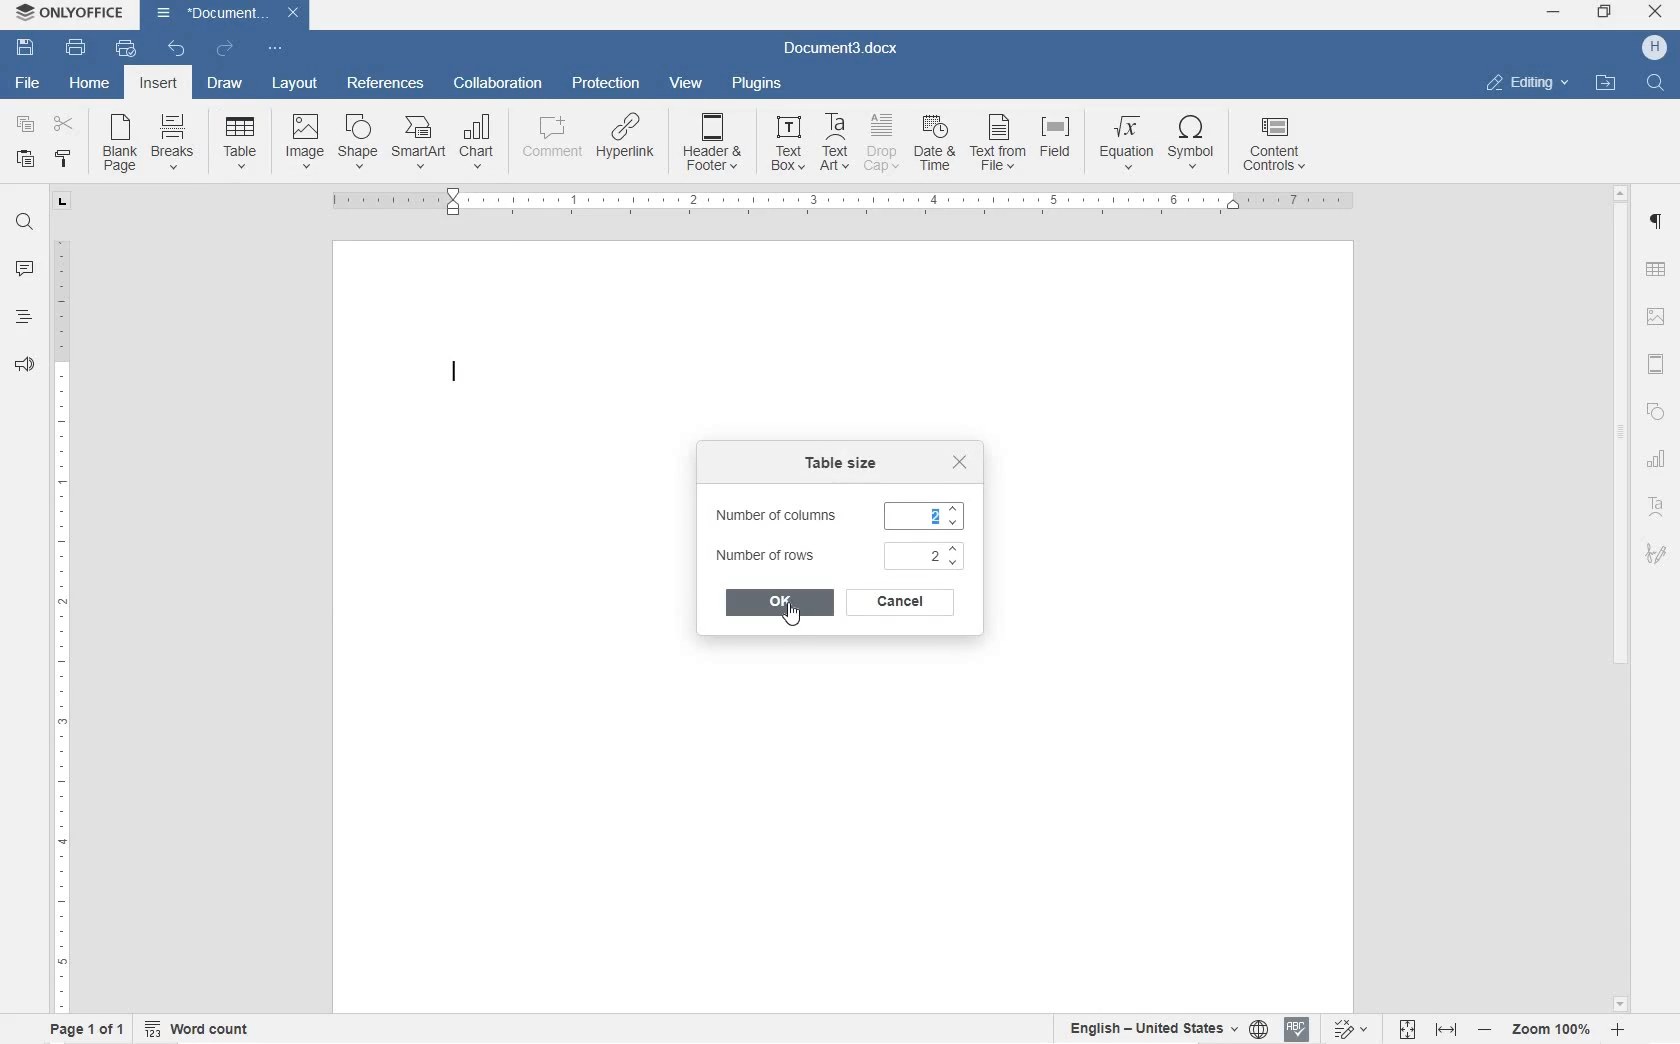 This screenshot has width=1680, height=1044. What do you see at coordinates (1162, 1026) in the screenshot?
I see `SET TEXT OR DOCUMENT LANGUAGE` at bounding box center [1162, 1026].